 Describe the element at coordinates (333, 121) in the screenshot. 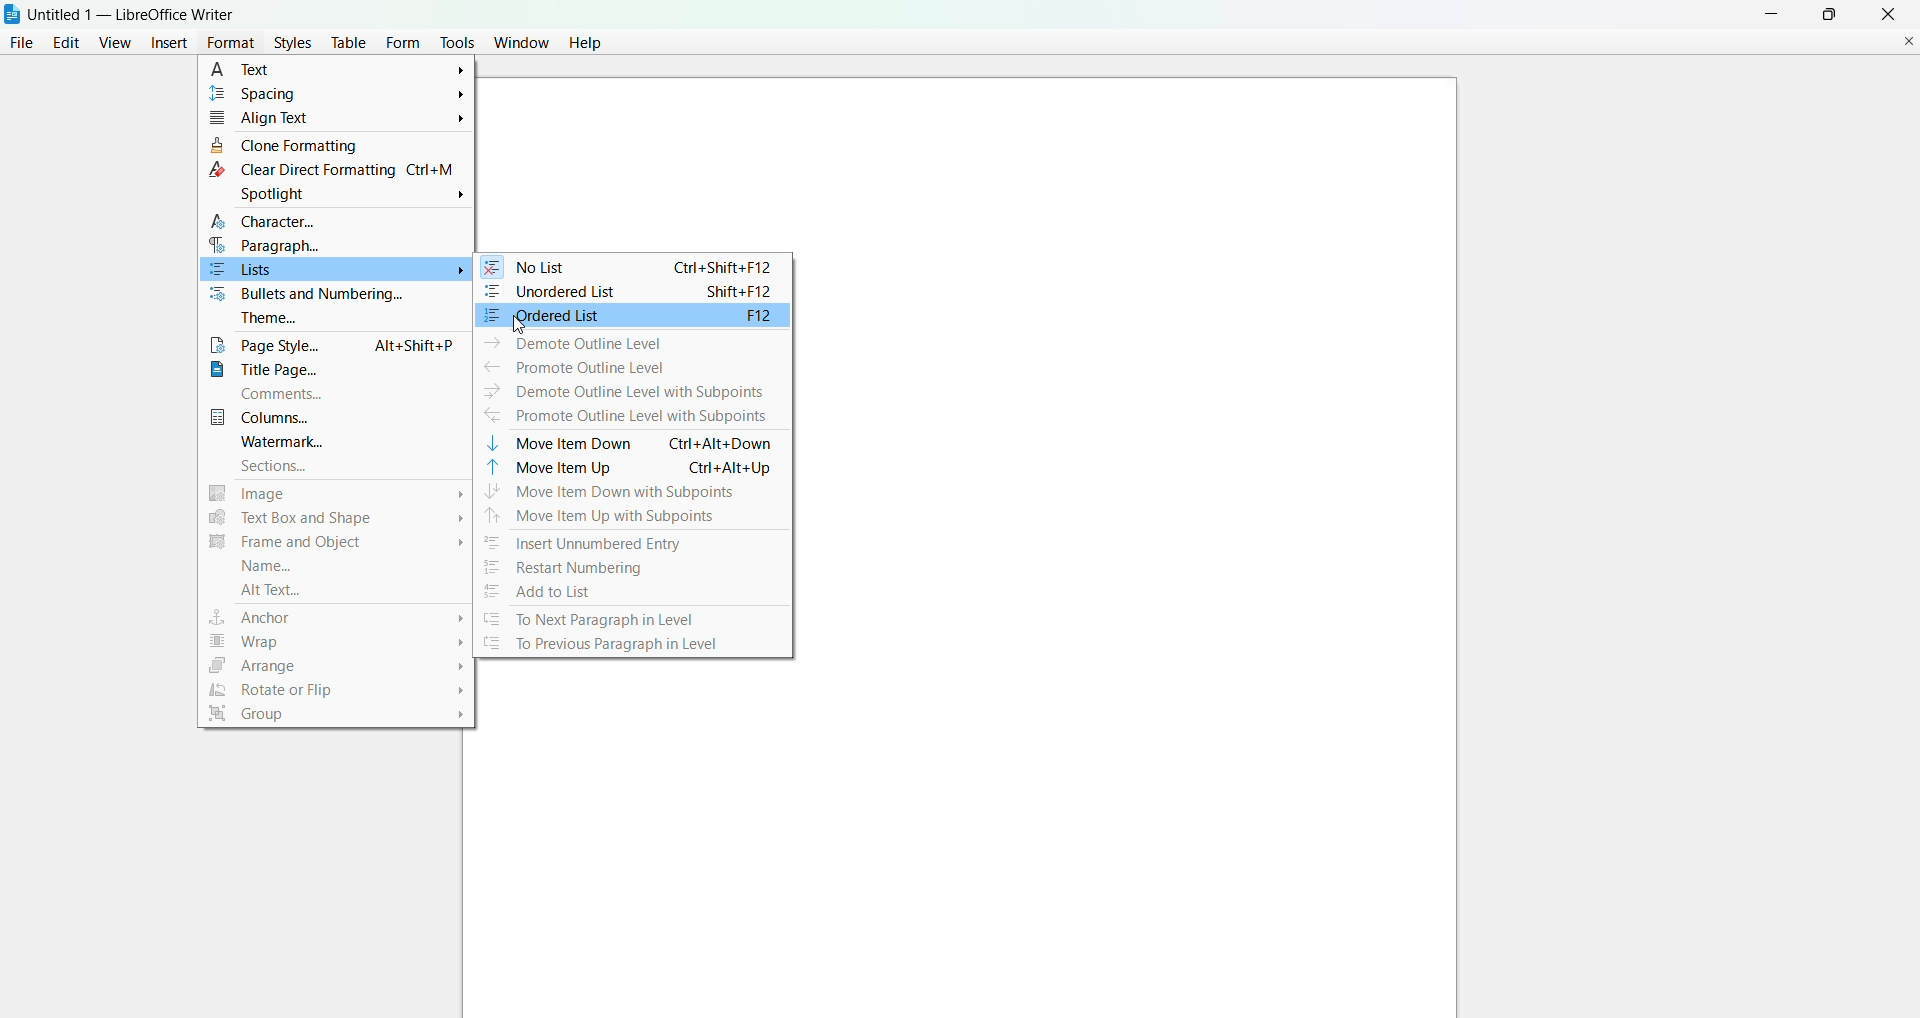

I see `align text` at that location.